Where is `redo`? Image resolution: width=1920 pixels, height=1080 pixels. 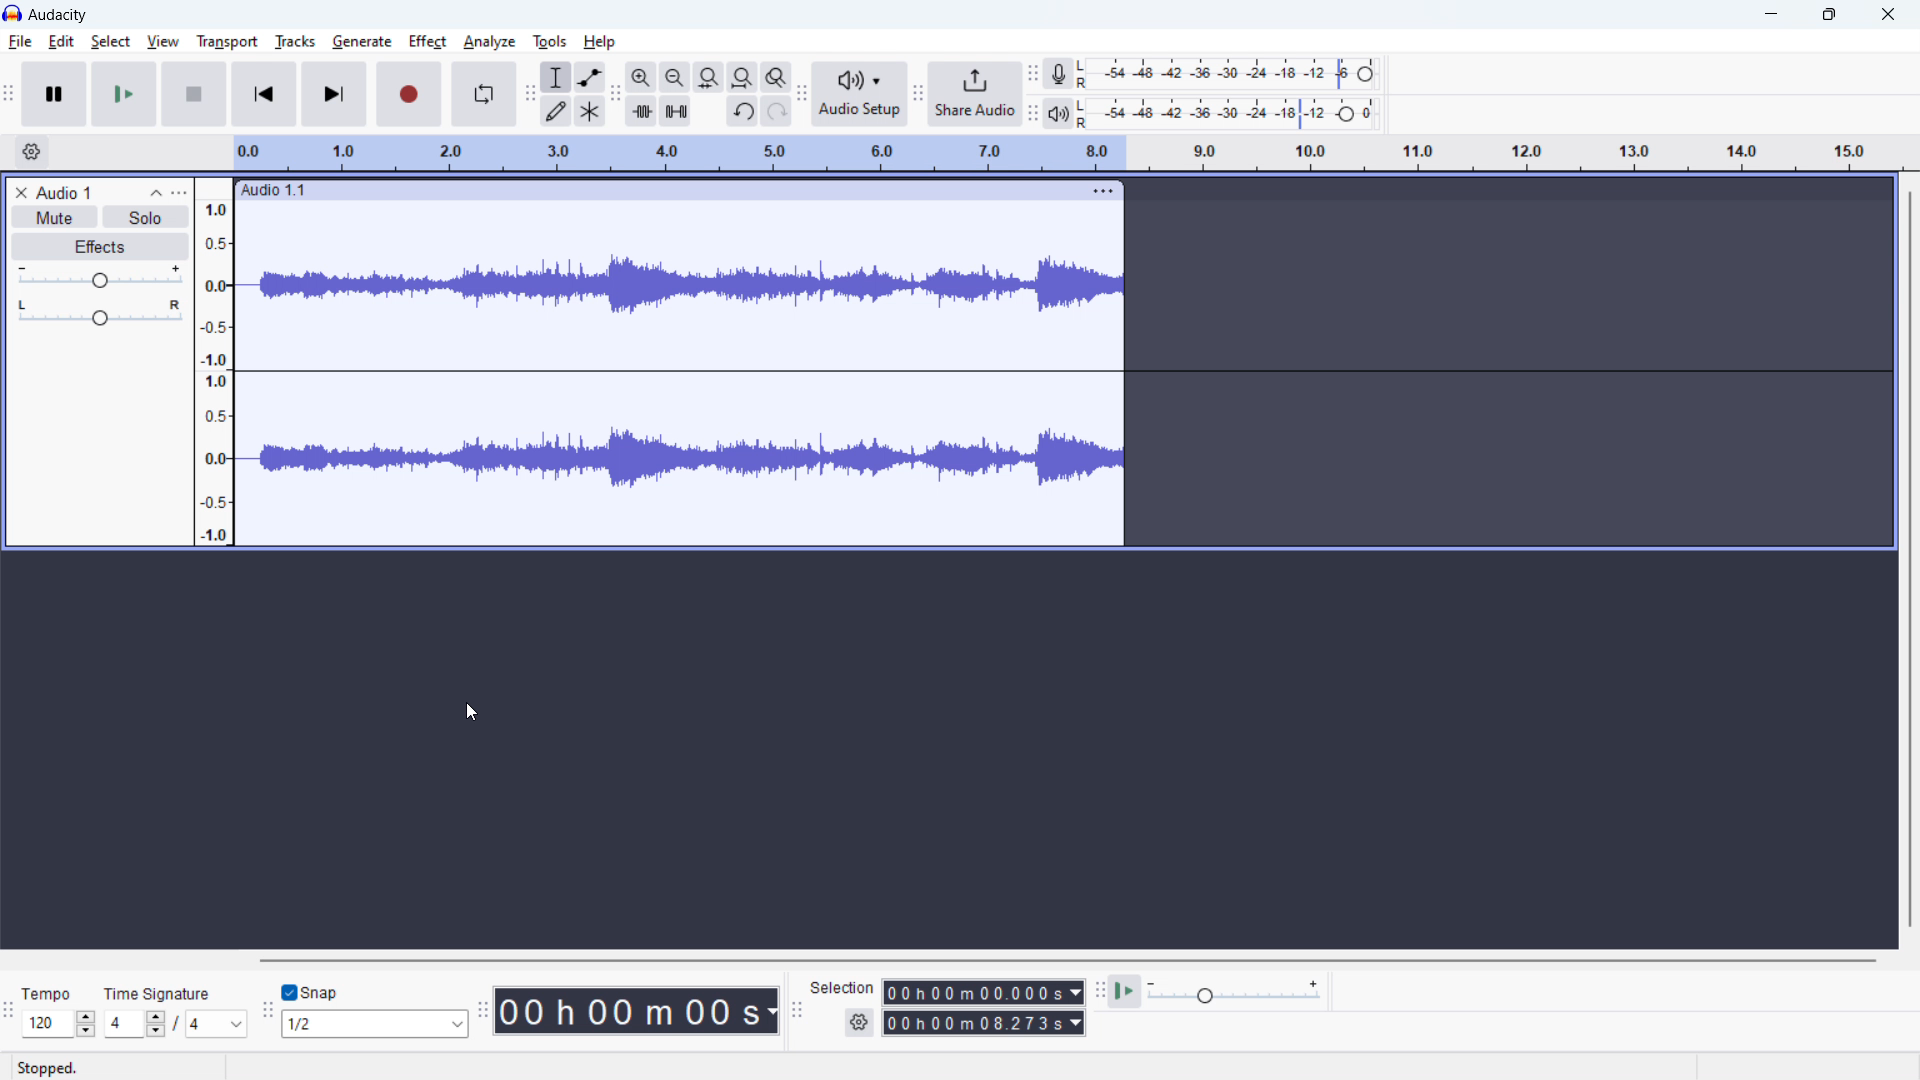 redo is located at coordinates (776, 111).